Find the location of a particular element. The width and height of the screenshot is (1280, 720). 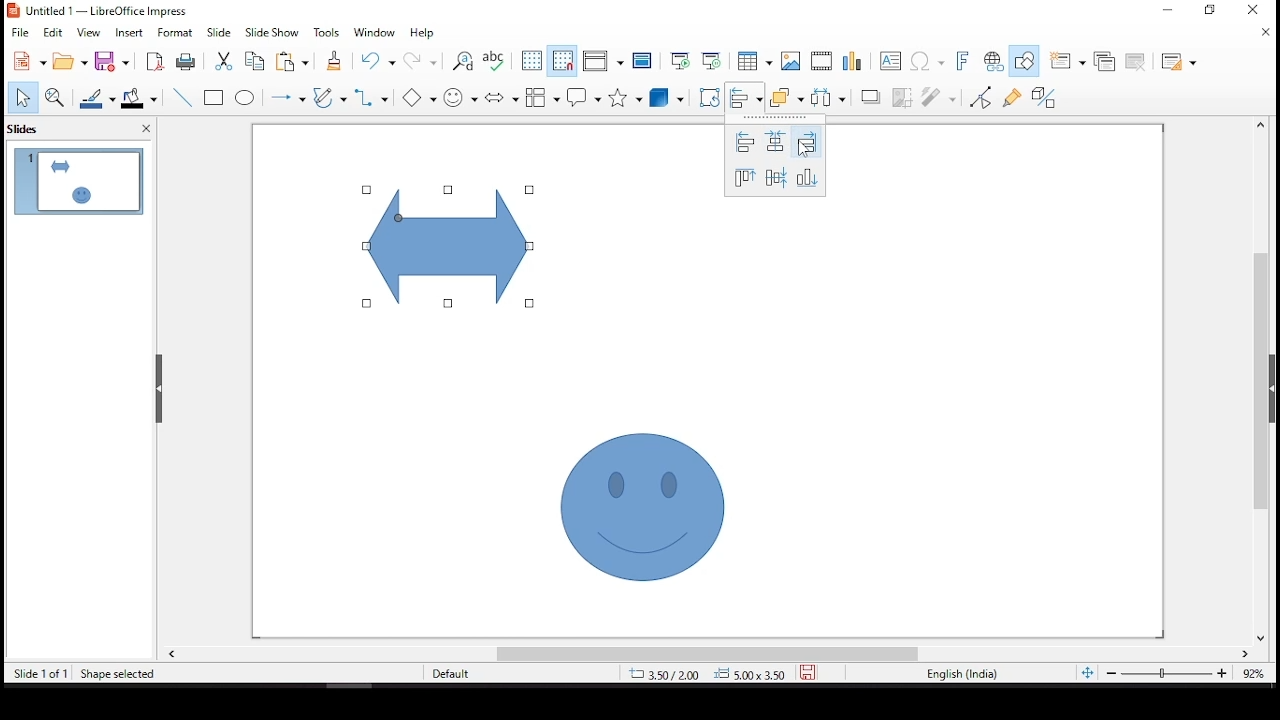

duplicate slide is located at coordinates (1103, 58).